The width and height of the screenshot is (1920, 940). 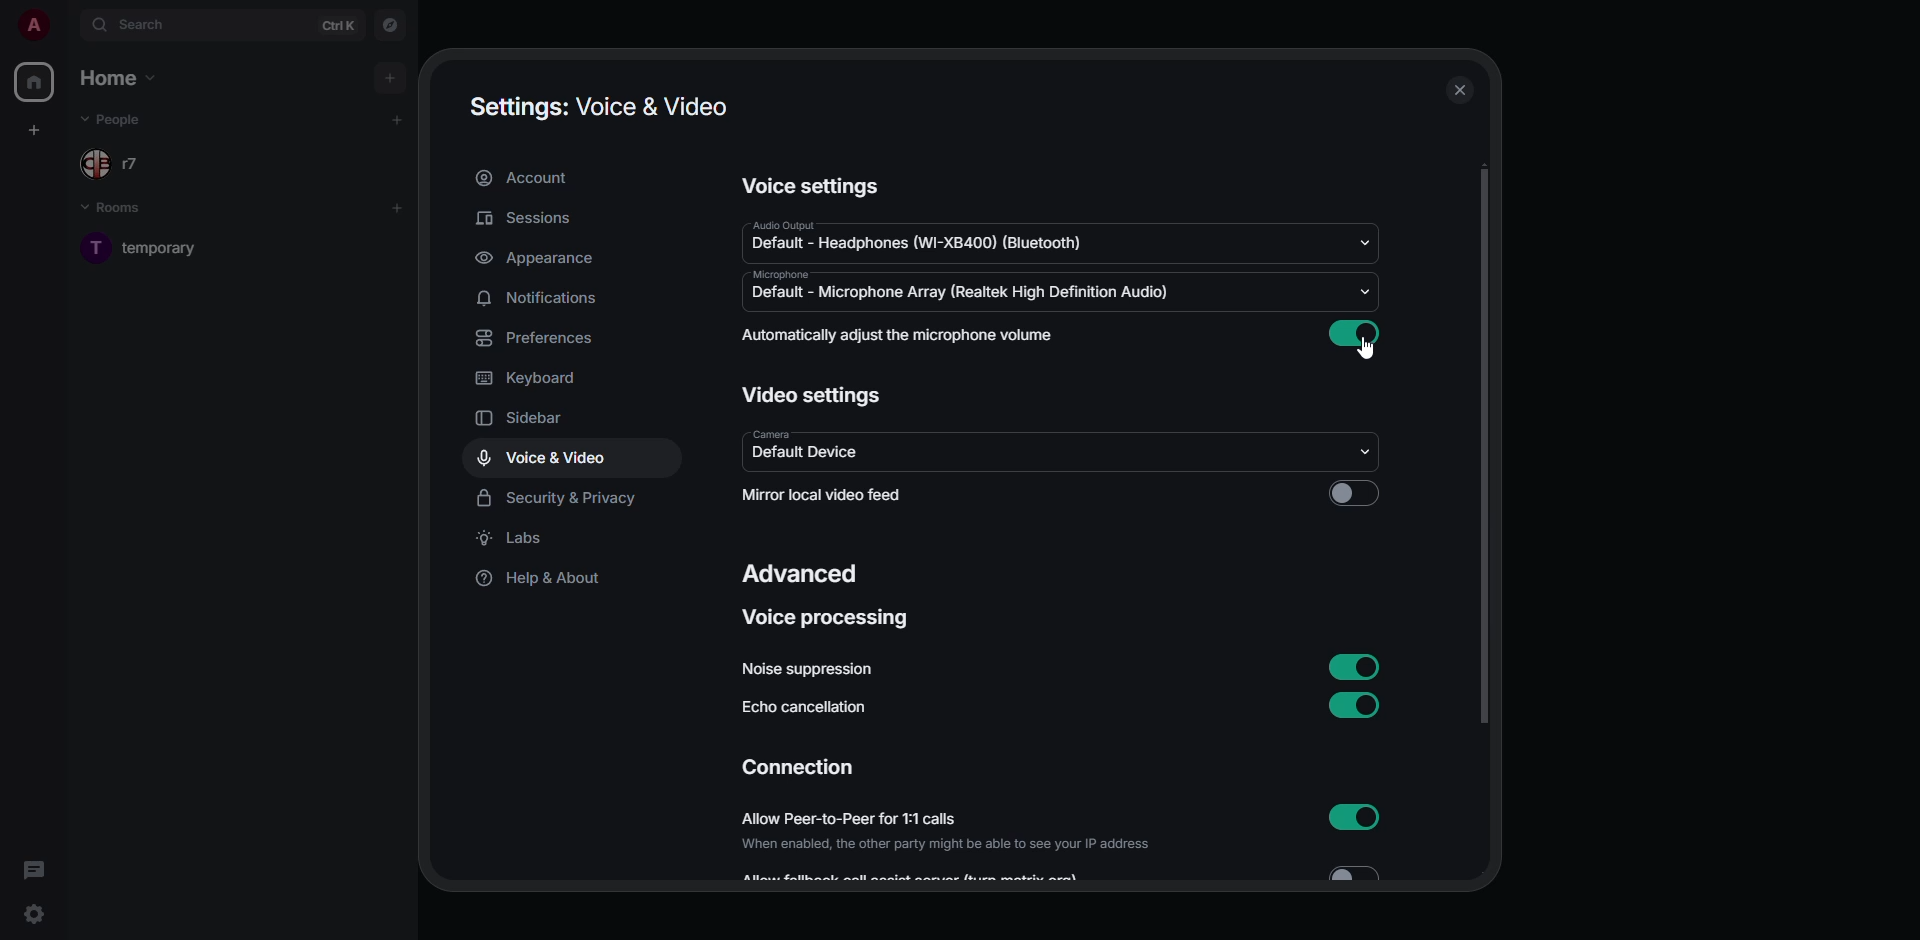 What do you see at coordinates (813, 185) in the screenshot?
I see `voice settings` at bounding box center [813, 185].